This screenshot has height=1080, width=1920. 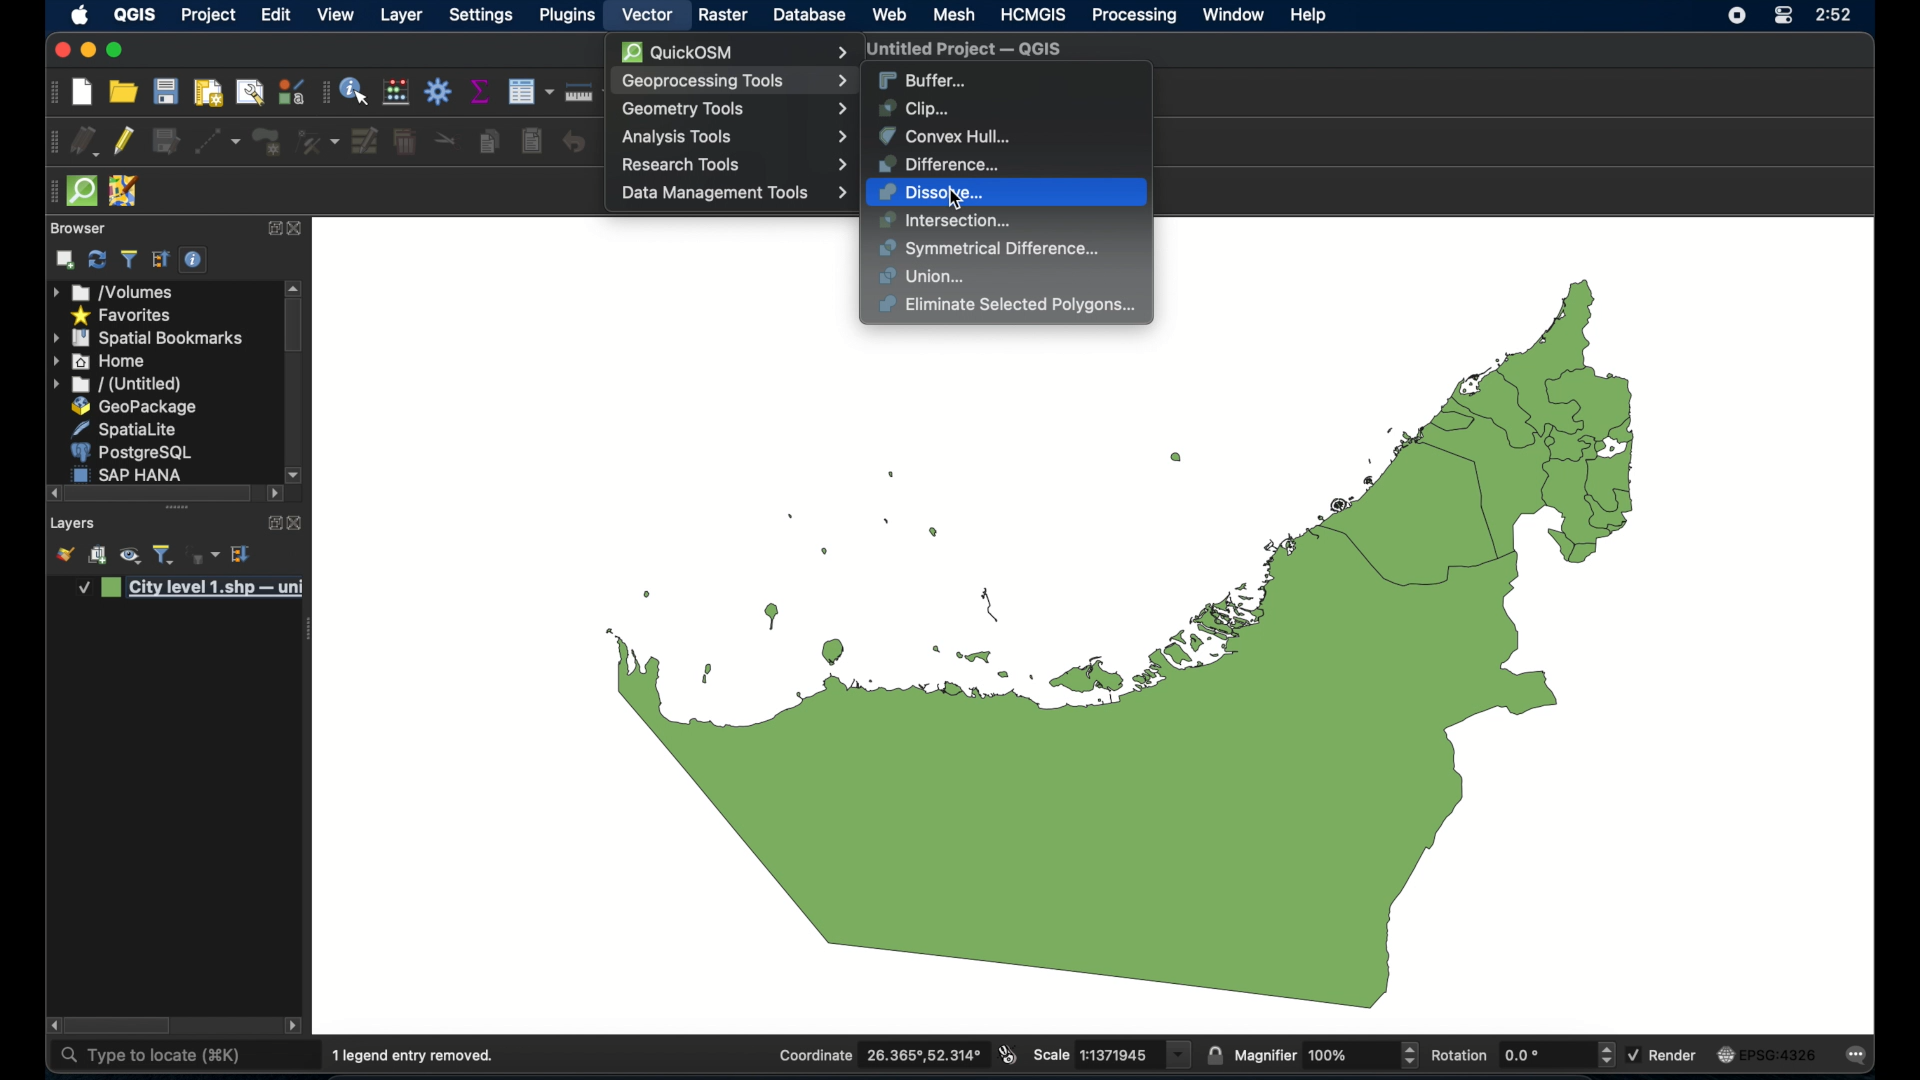 I want to click on buffer, so click(x=923, y=78).